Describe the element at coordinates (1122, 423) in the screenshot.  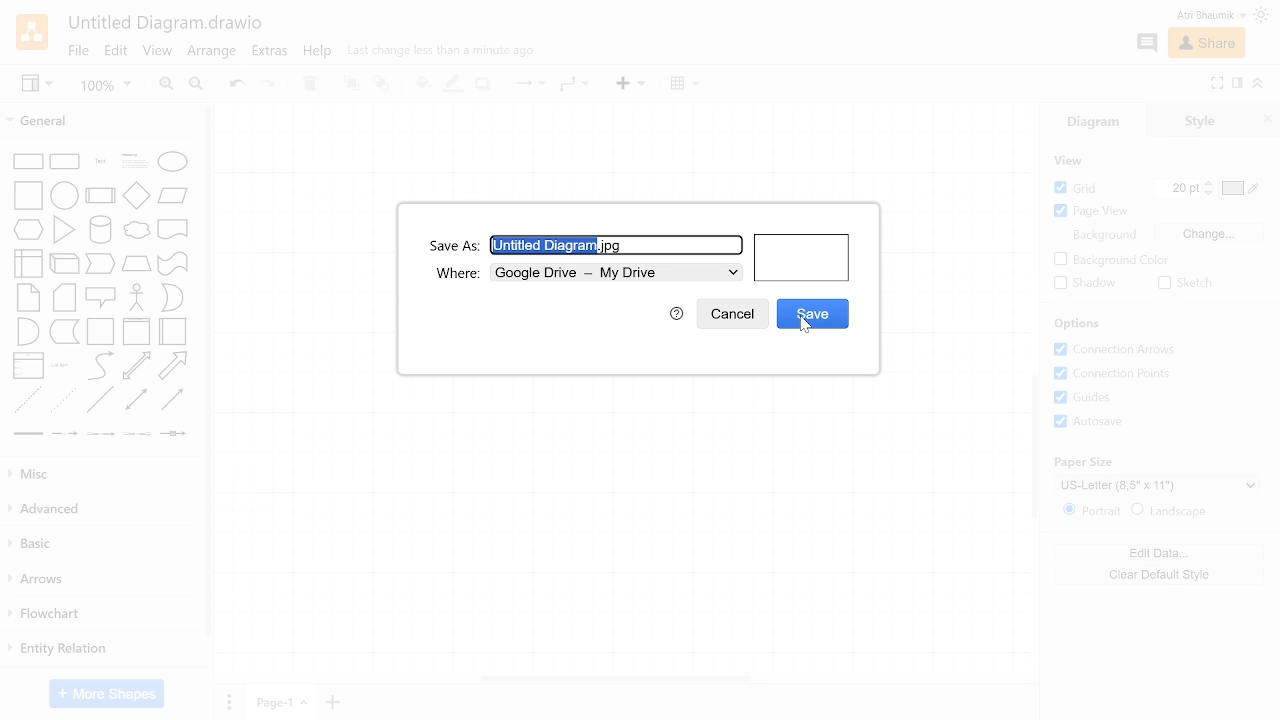
I see `Autosave` at that location.